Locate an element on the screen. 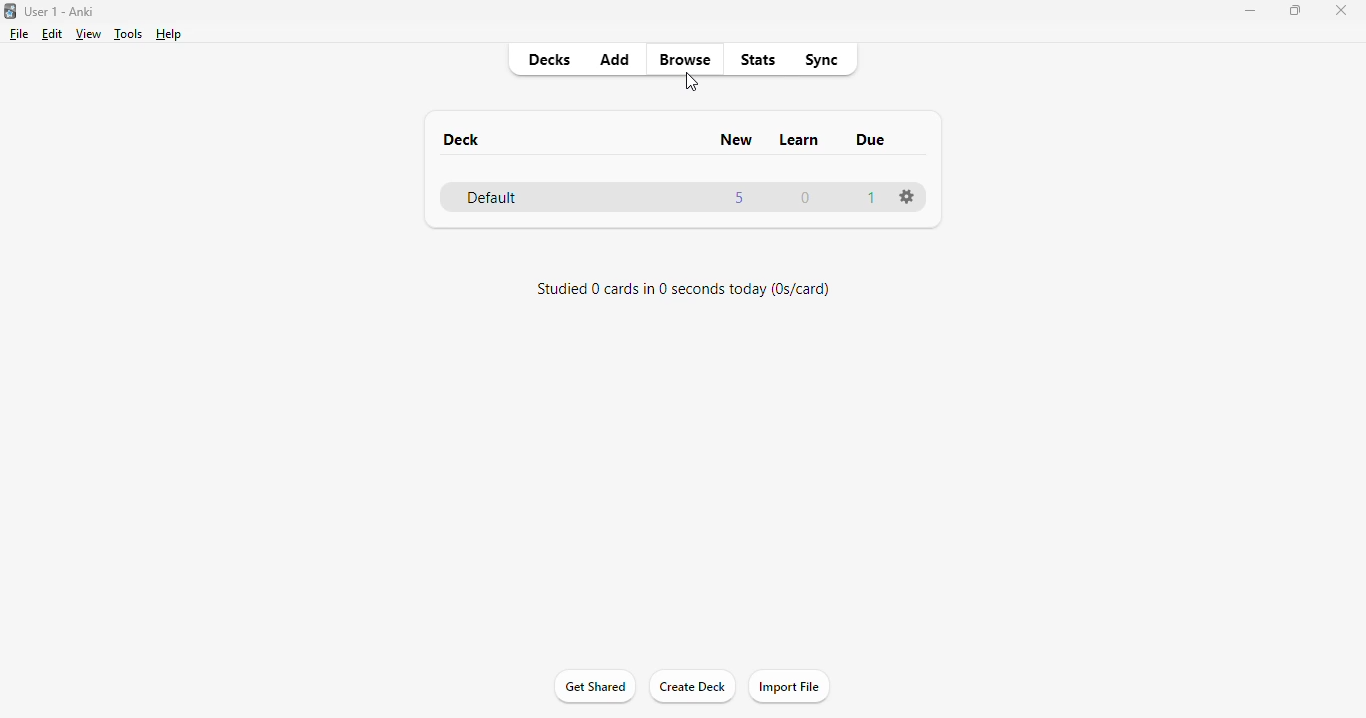 The width and height of the screenshot is (1366, 718). deck is located at coordinates (459, 139).